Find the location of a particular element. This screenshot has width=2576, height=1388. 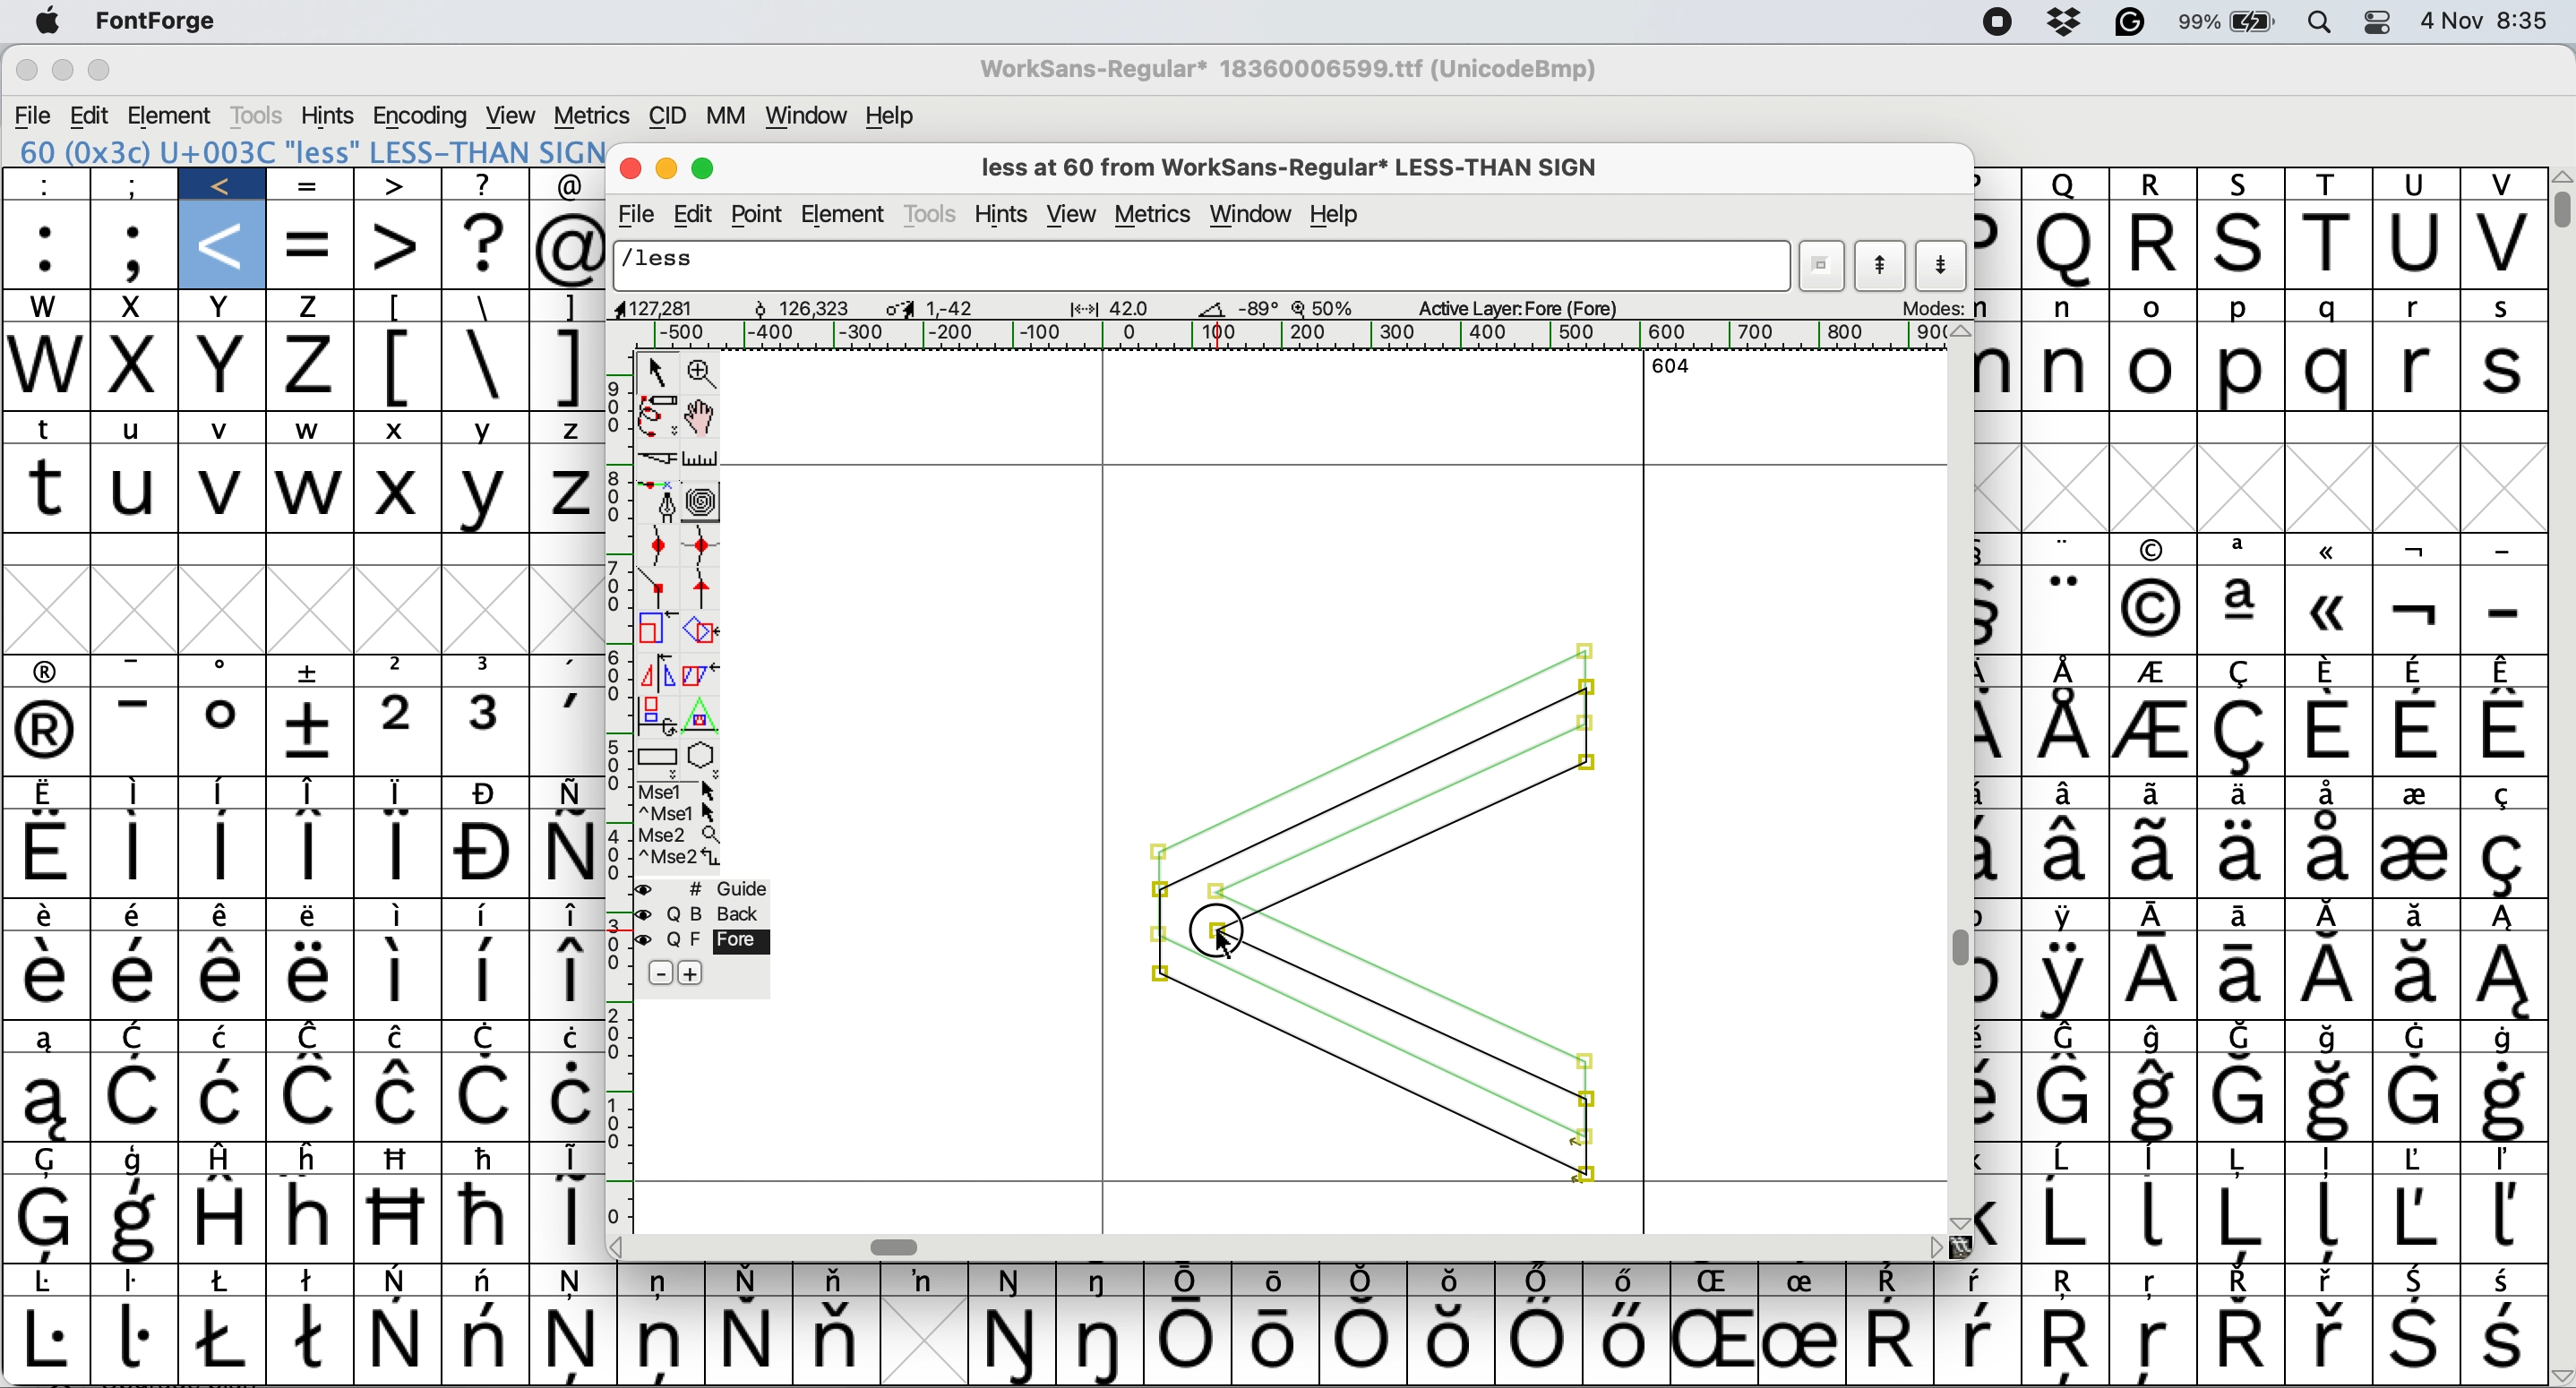

Symbol is located at coordinates (221, 854).